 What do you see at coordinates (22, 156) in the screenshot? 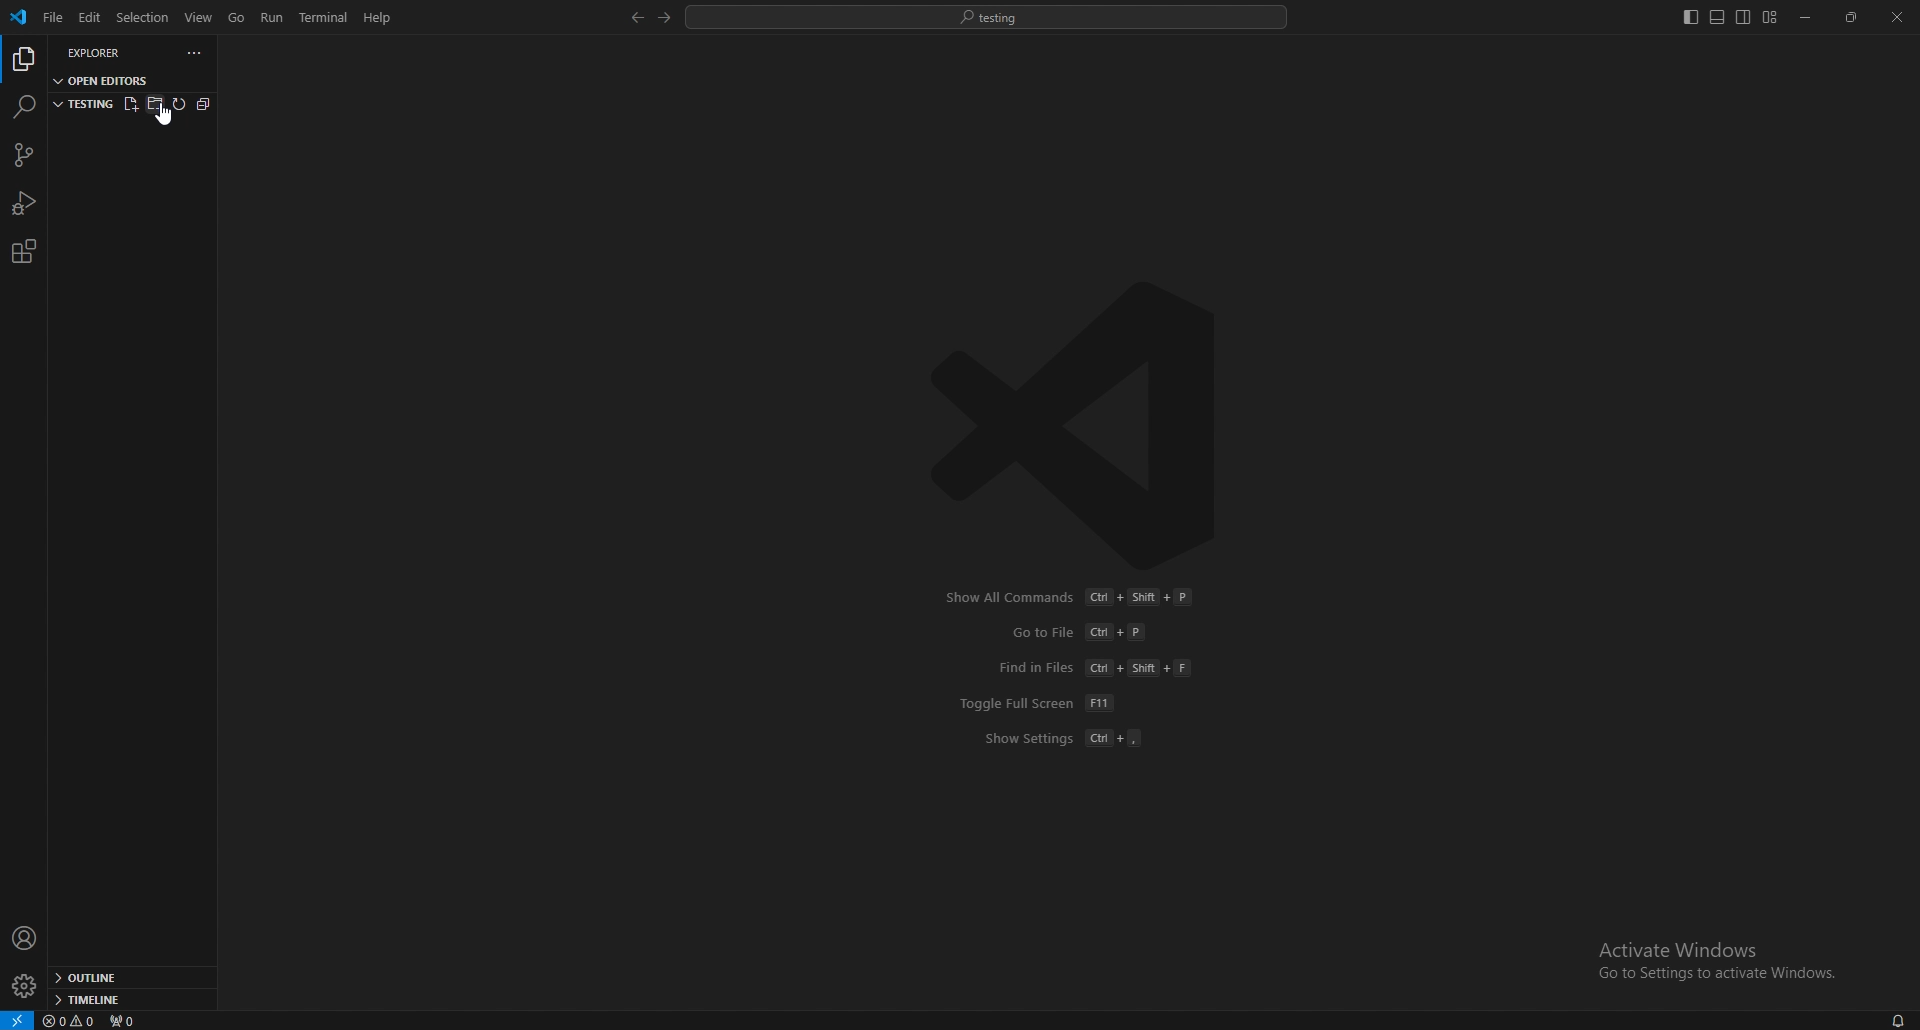
I see `source code` at bounding box center [22, 156].